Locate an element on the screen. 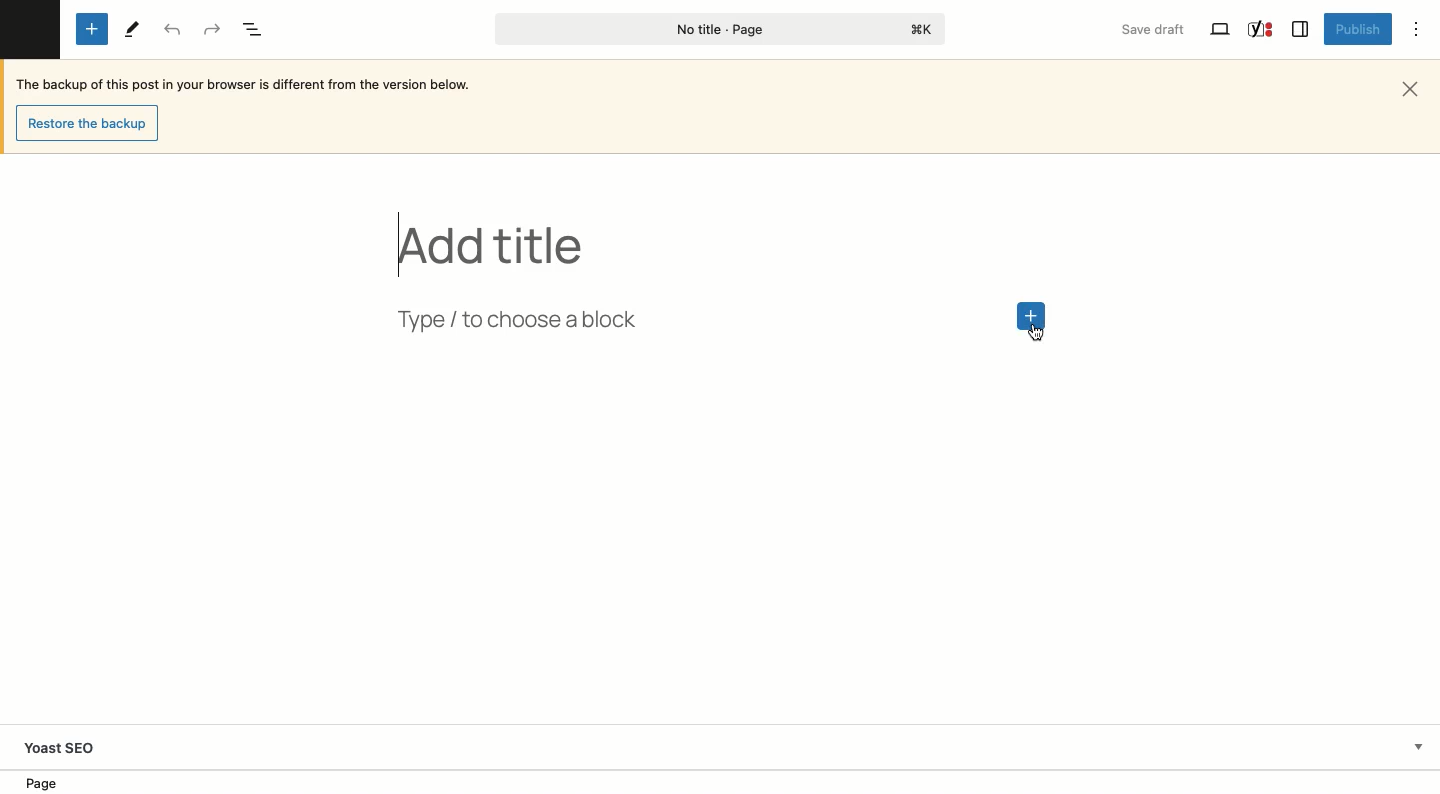  Page is located at coordinates (714, 30).